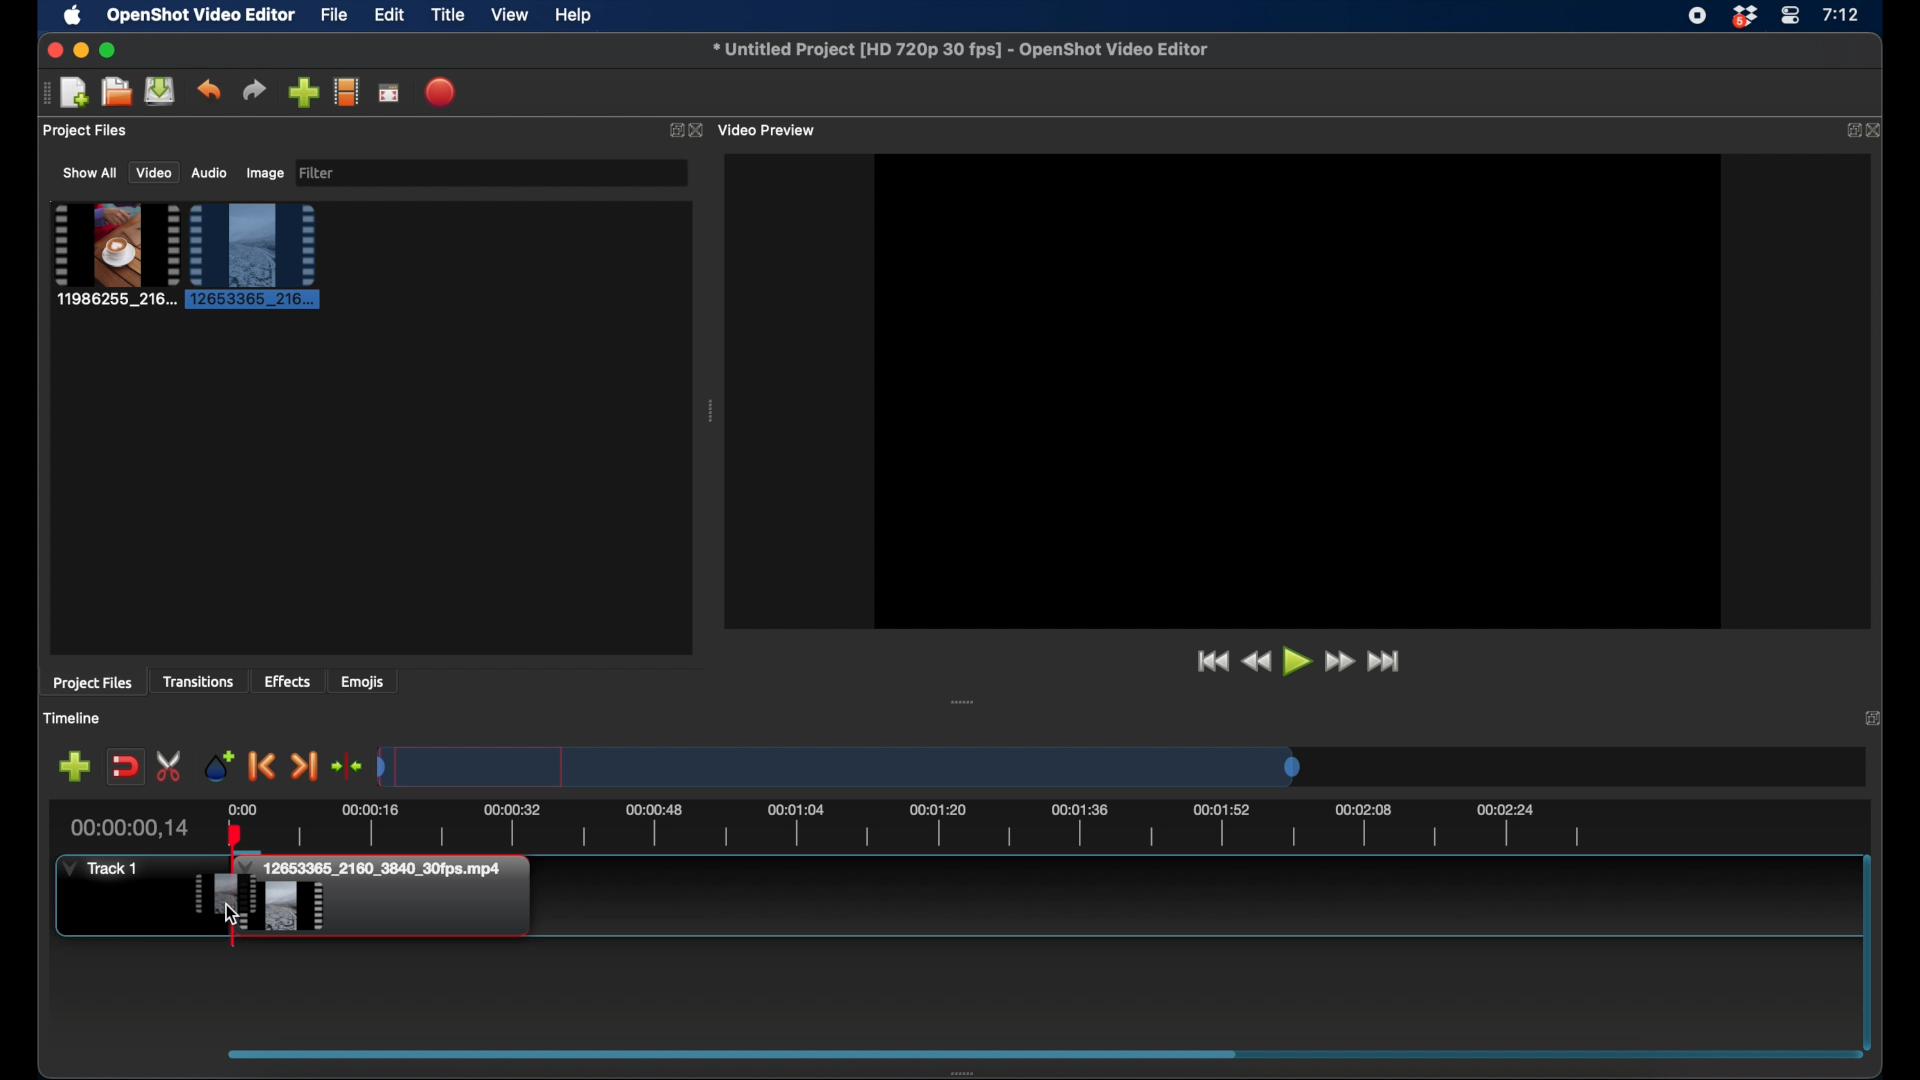 This screenshot has width=1920, height=1080. I want to click on import files, so click(304, 92).